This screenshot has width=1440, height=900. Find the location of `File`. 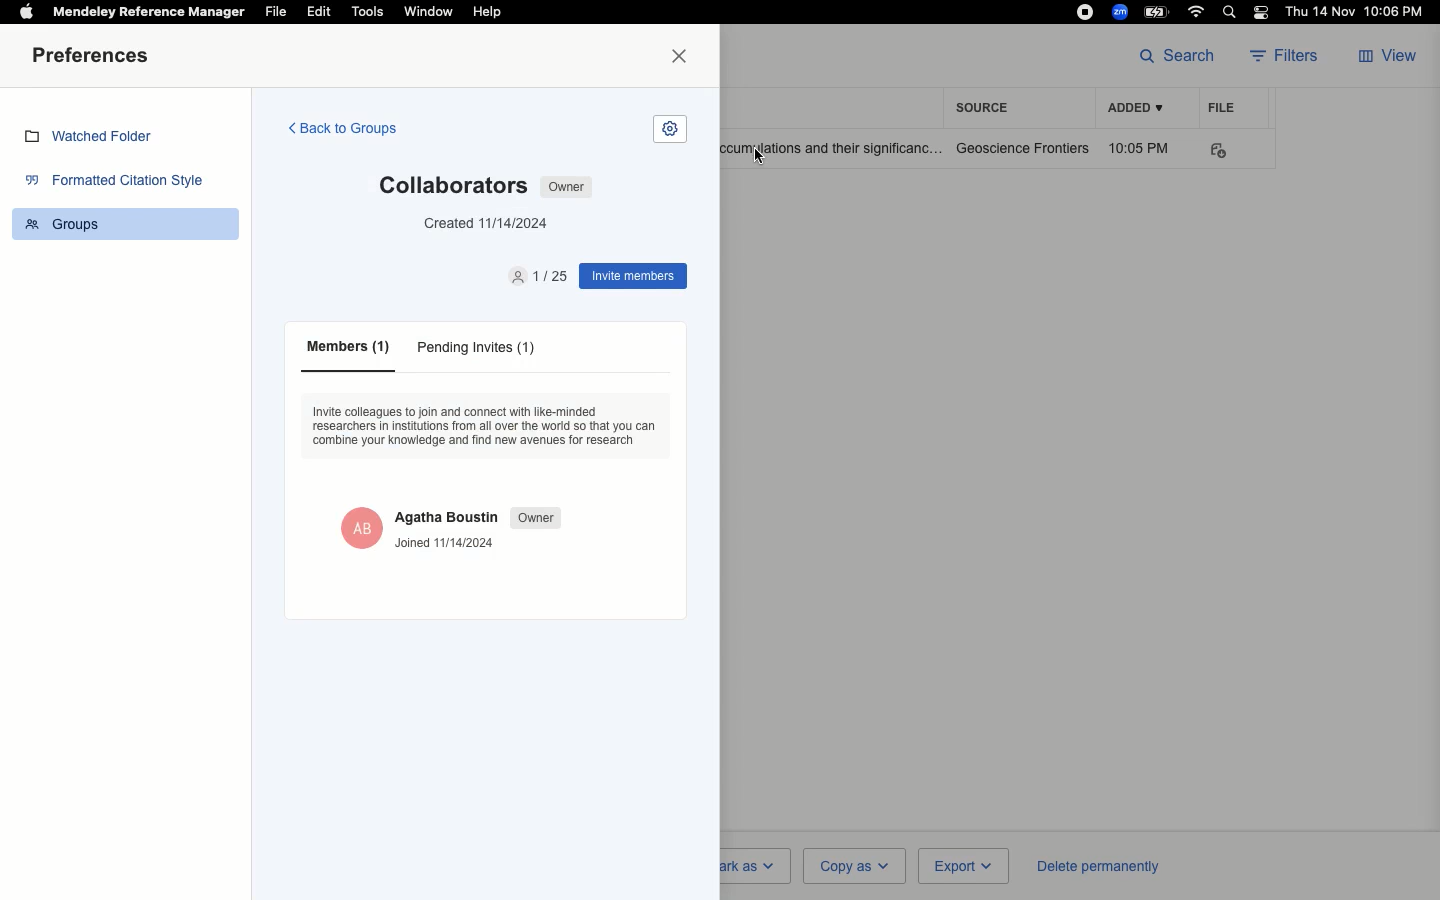

File is located at coordinates (276, 12).